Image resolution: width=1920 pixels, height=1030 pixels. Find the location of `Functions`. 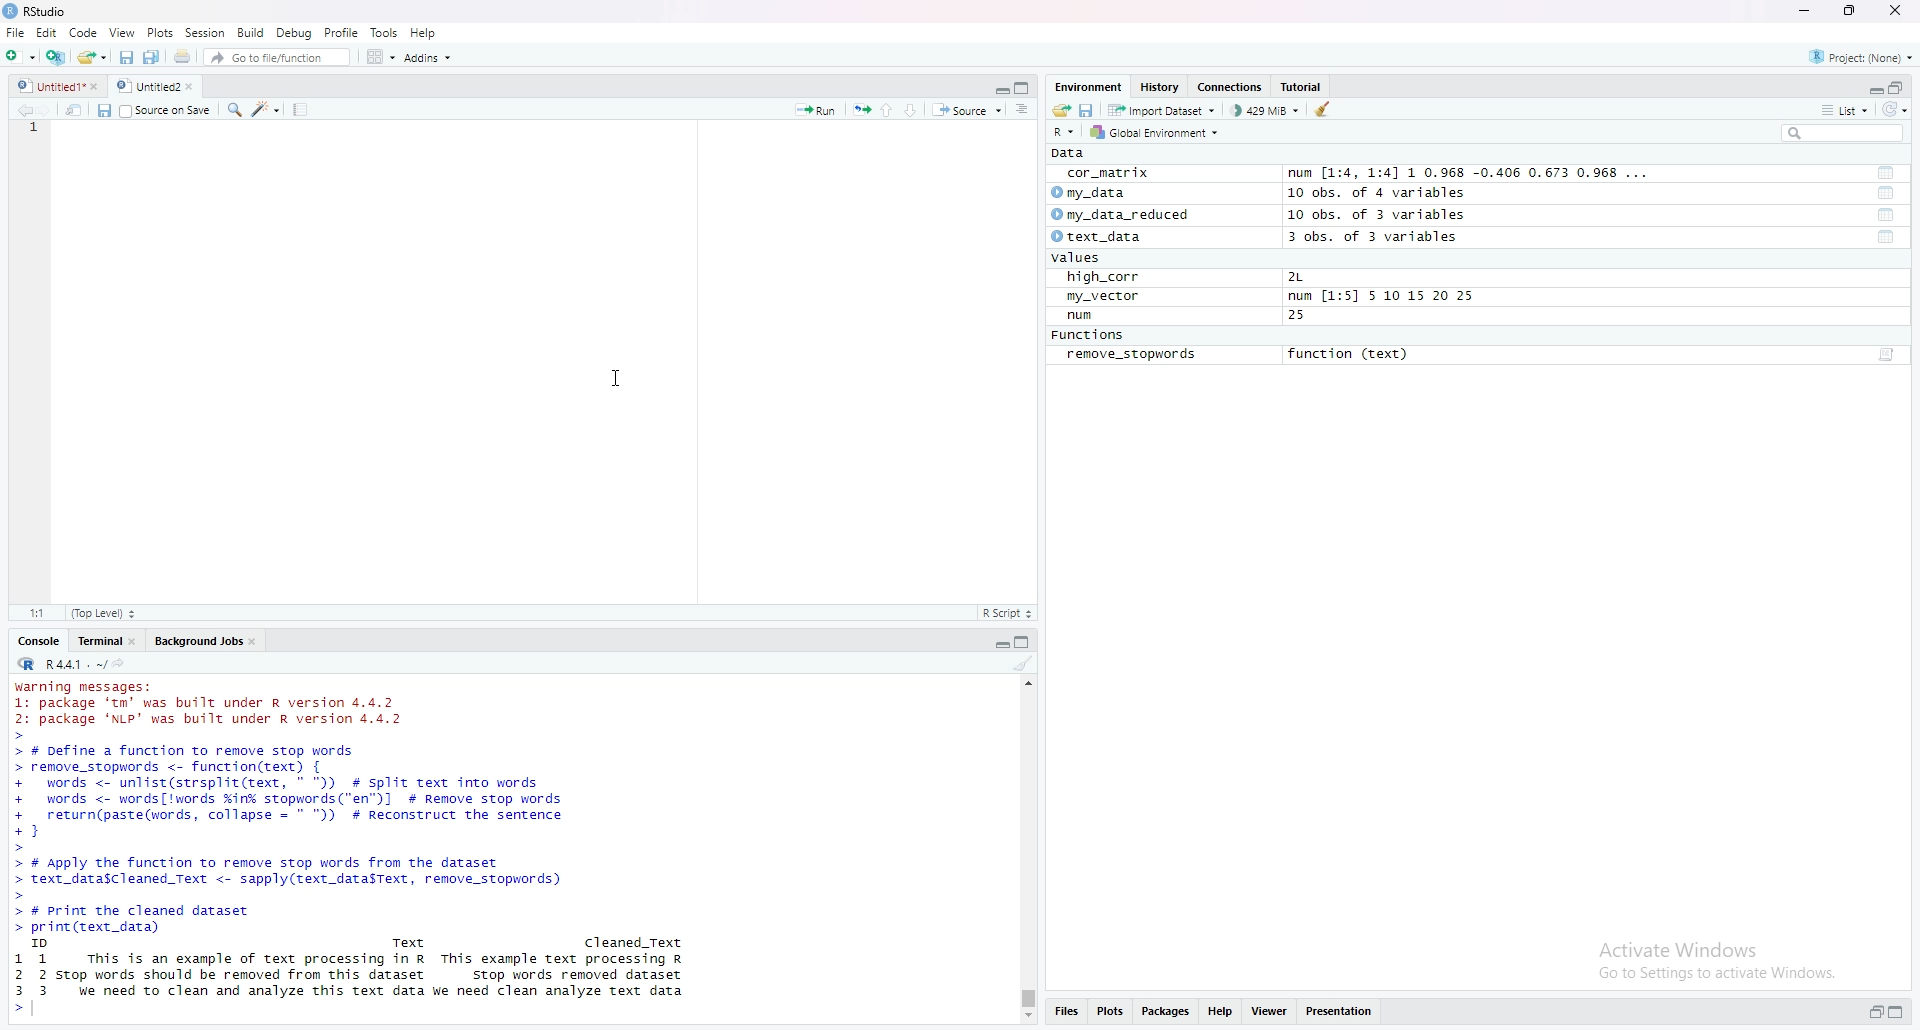

Functions is located at coordinates (1087, 334).